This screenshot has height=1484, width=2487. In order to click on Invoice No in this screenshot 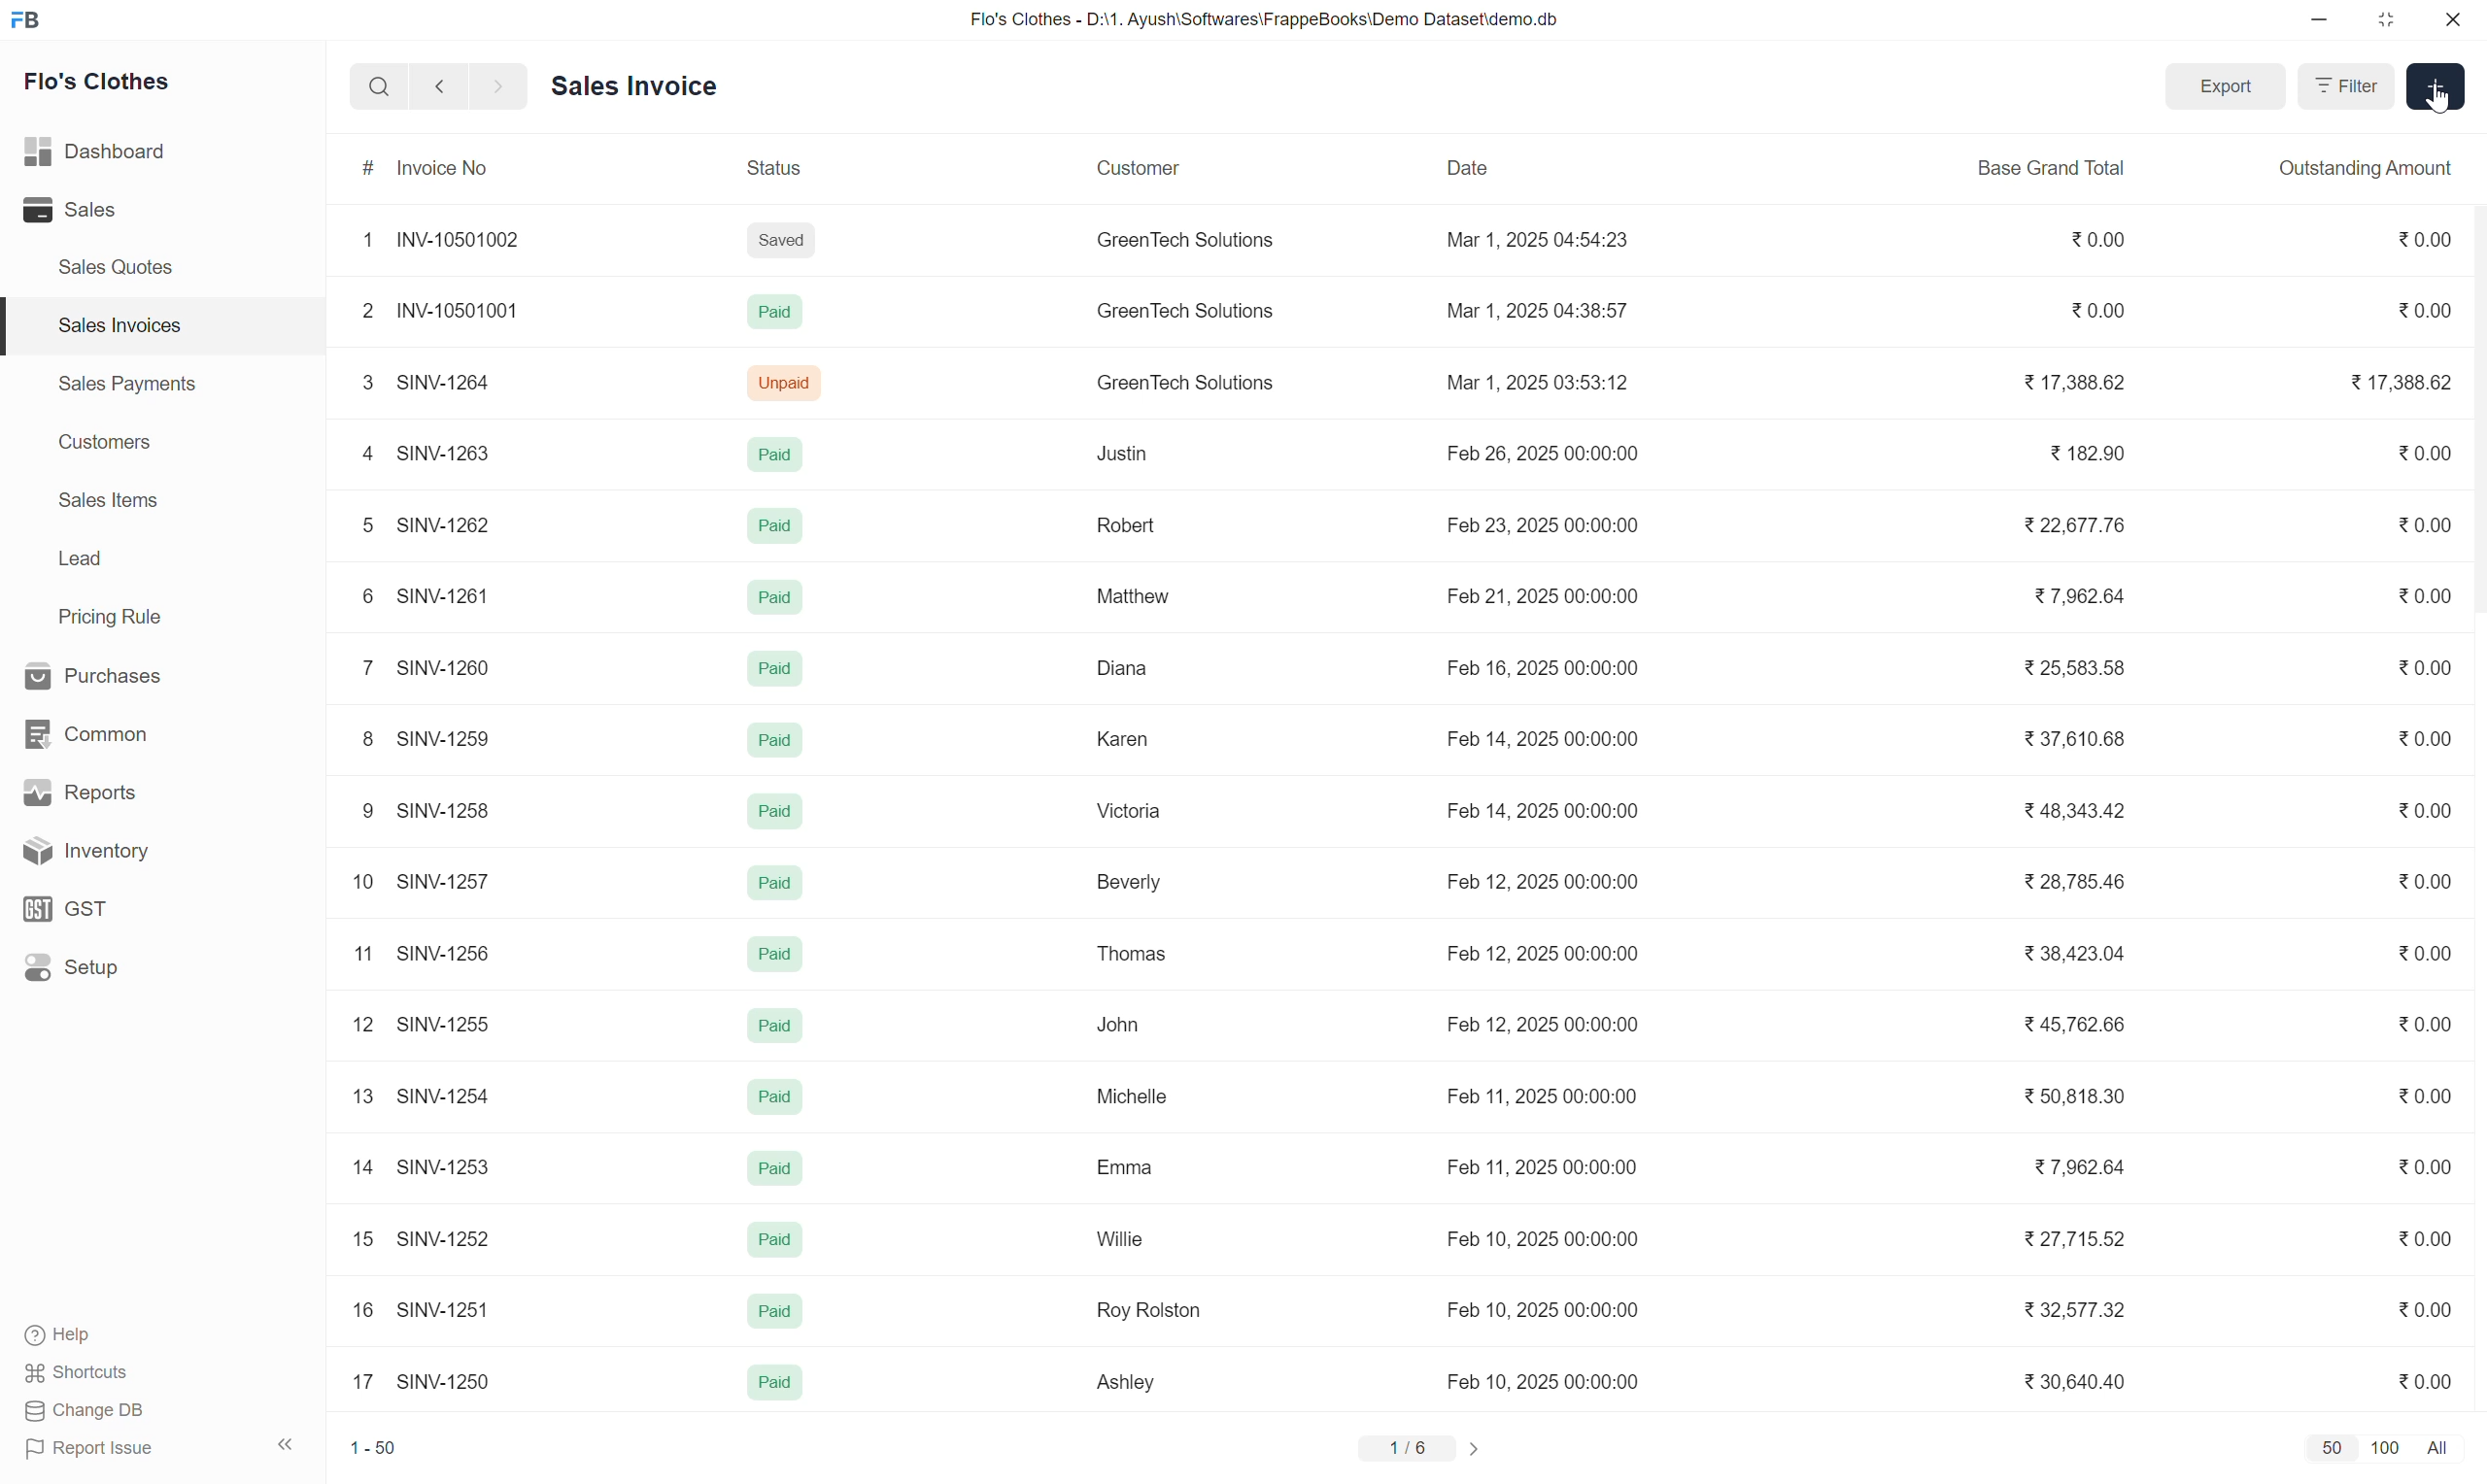, I will do `click(444, 170)`.